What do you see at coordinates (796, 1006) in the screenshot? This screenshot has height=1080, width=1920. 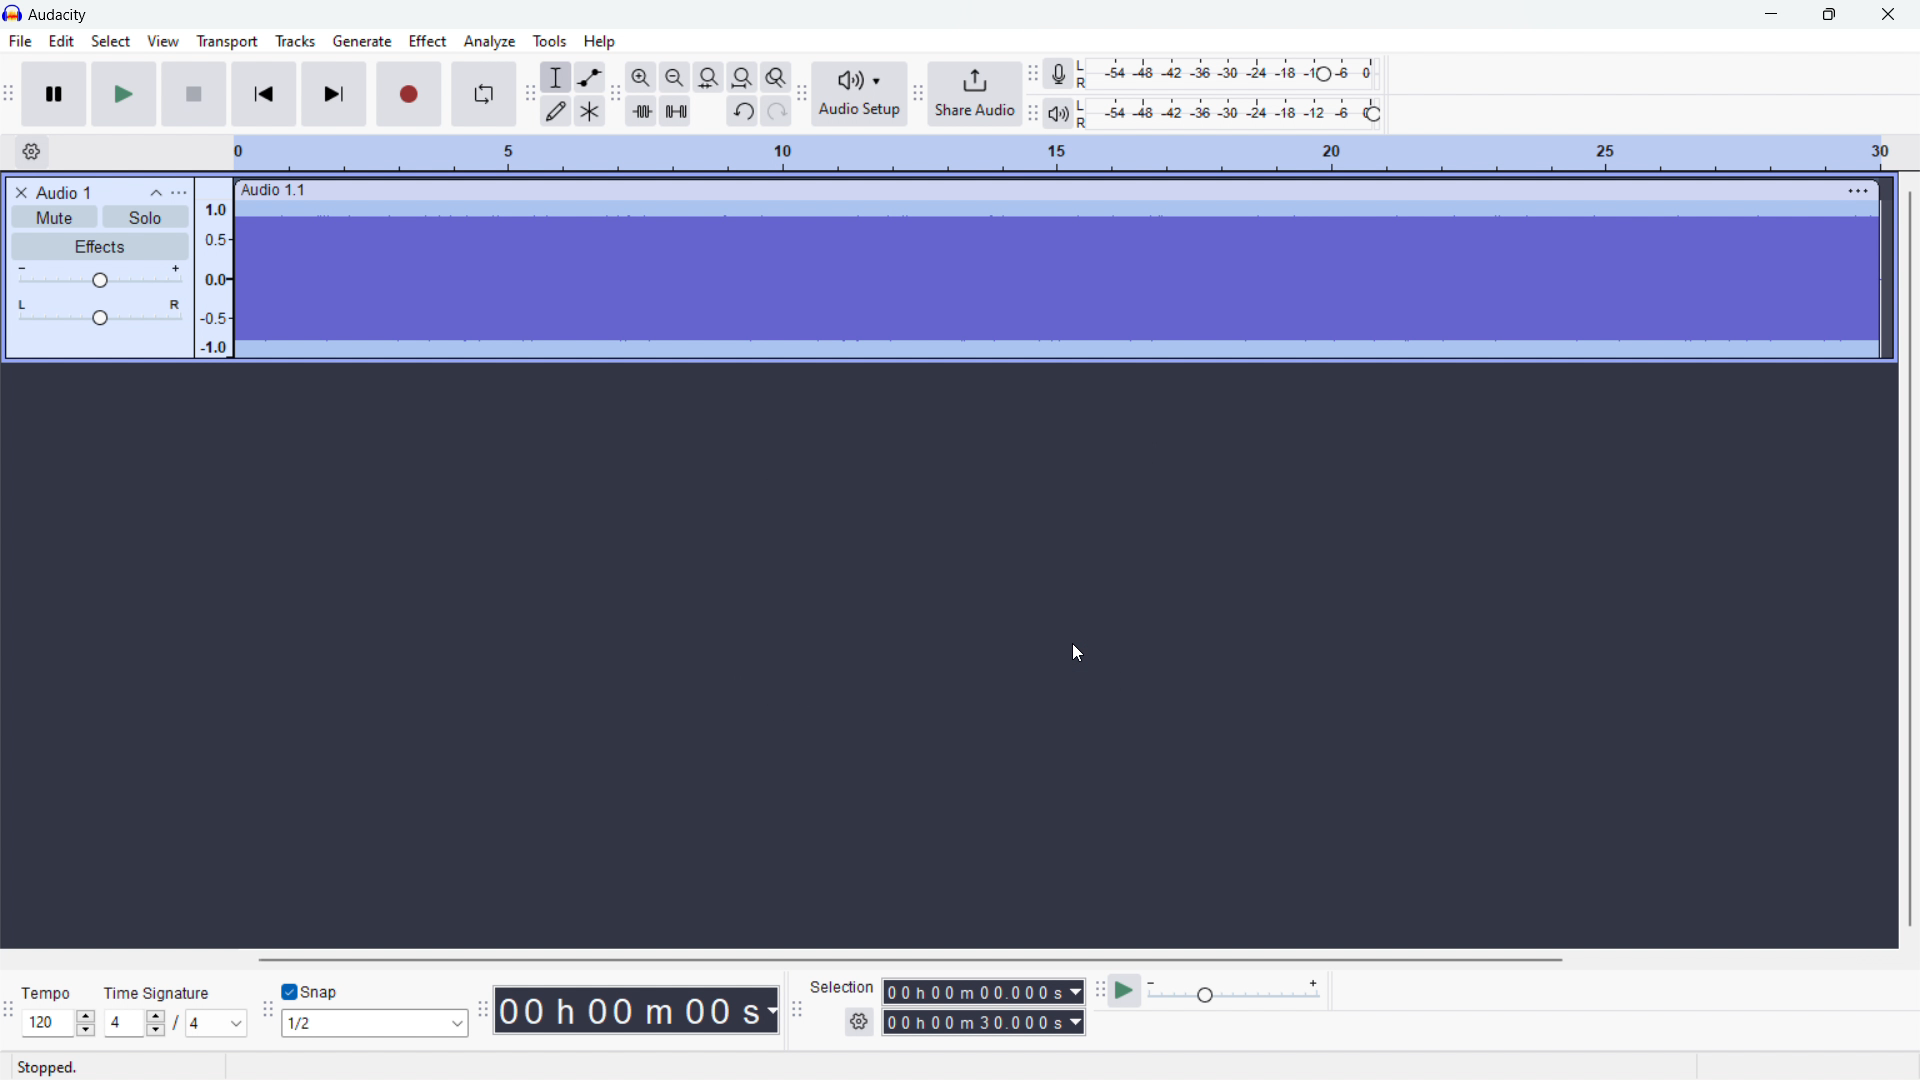 I see `selection toolbar` at bounding box center [796, 1006].